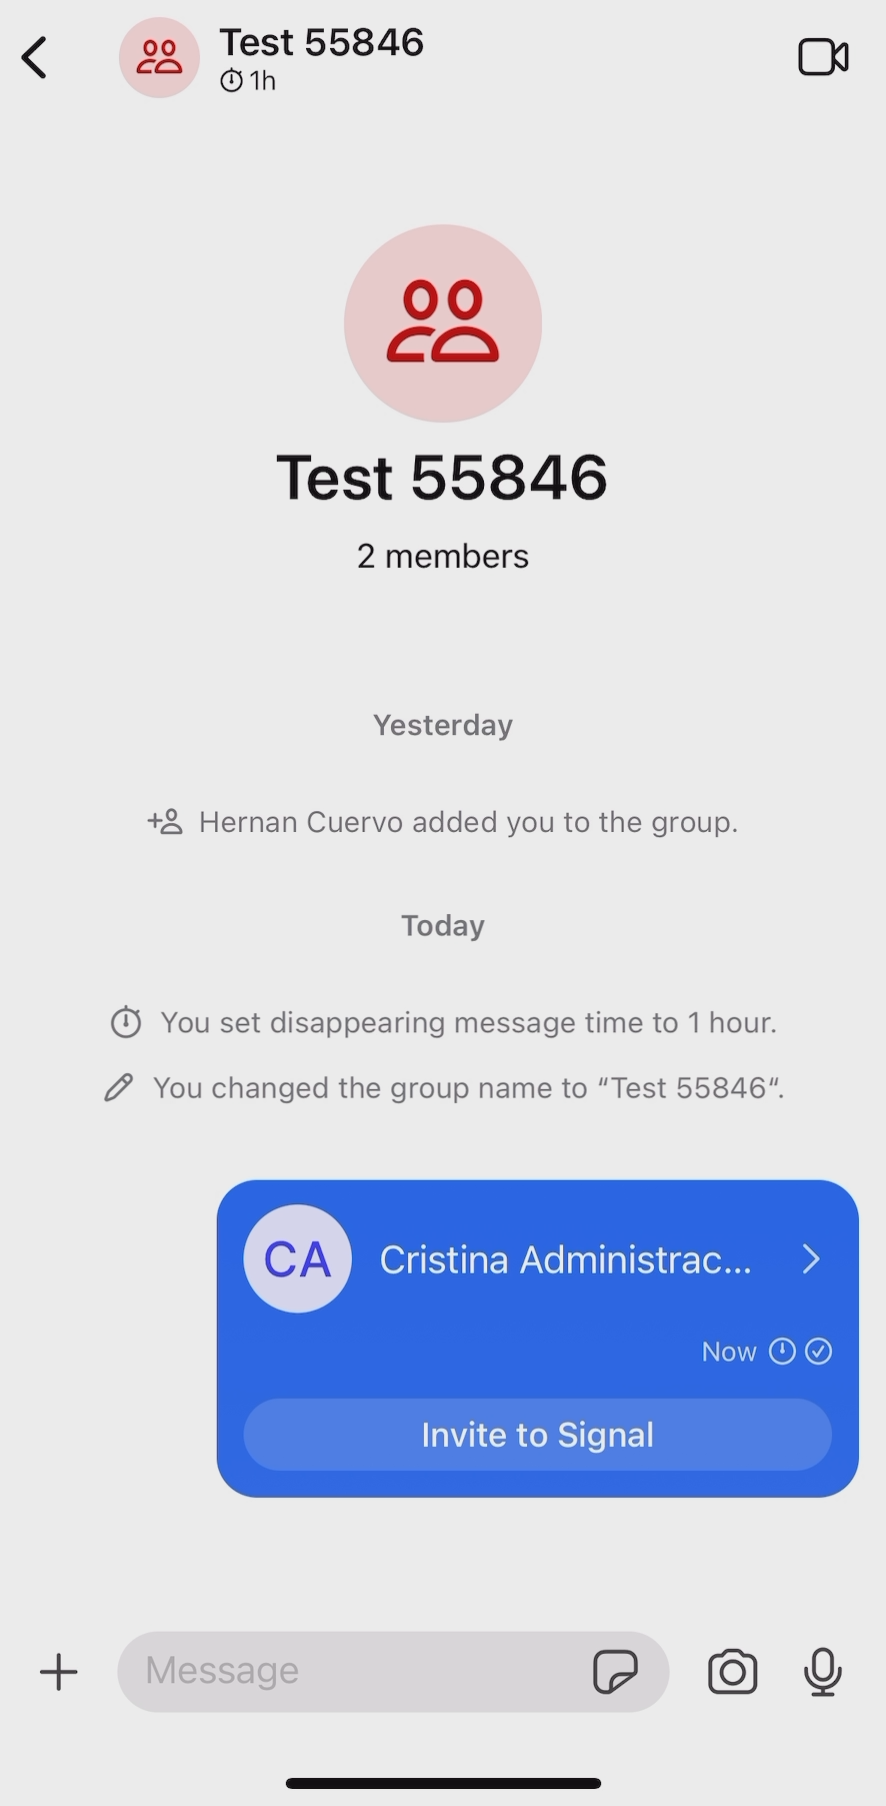 Image resolution: width=886 pixels, height=1806 pixels. I want to click on / You changed the group name to “Test 55846"., so click(439, 1095).